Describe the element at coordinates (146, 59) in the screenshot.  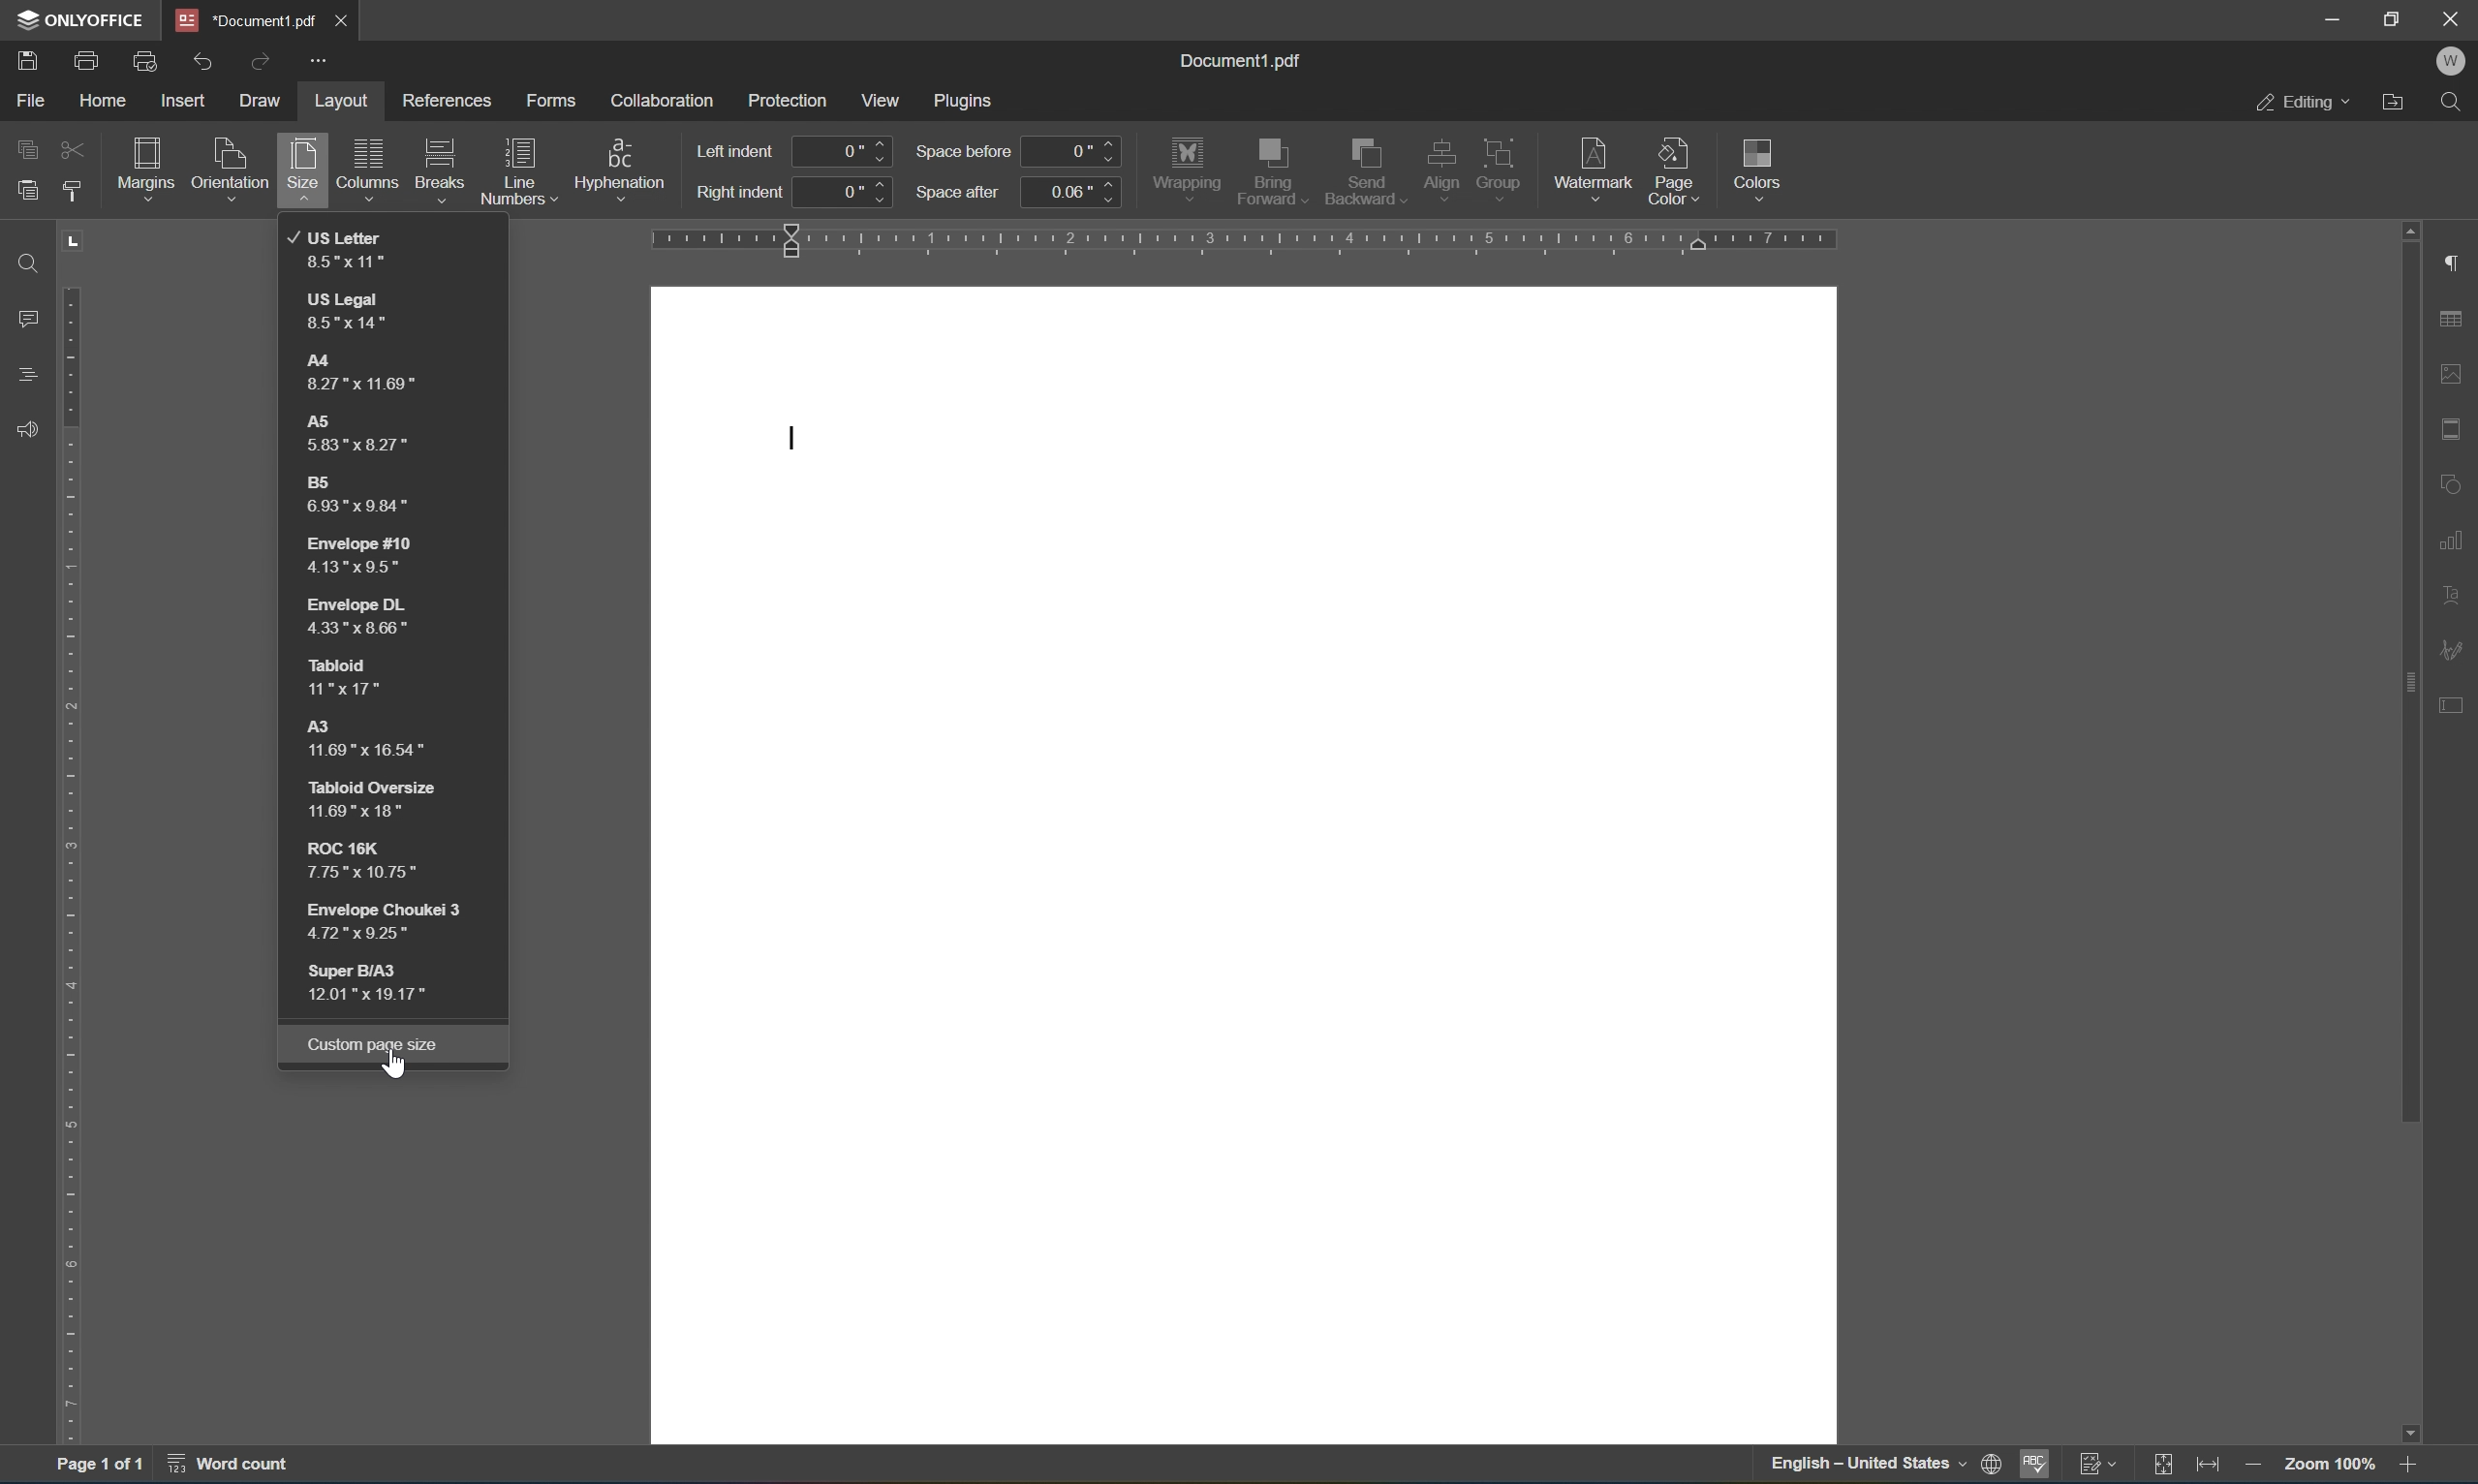
I see `print preview` at that location.